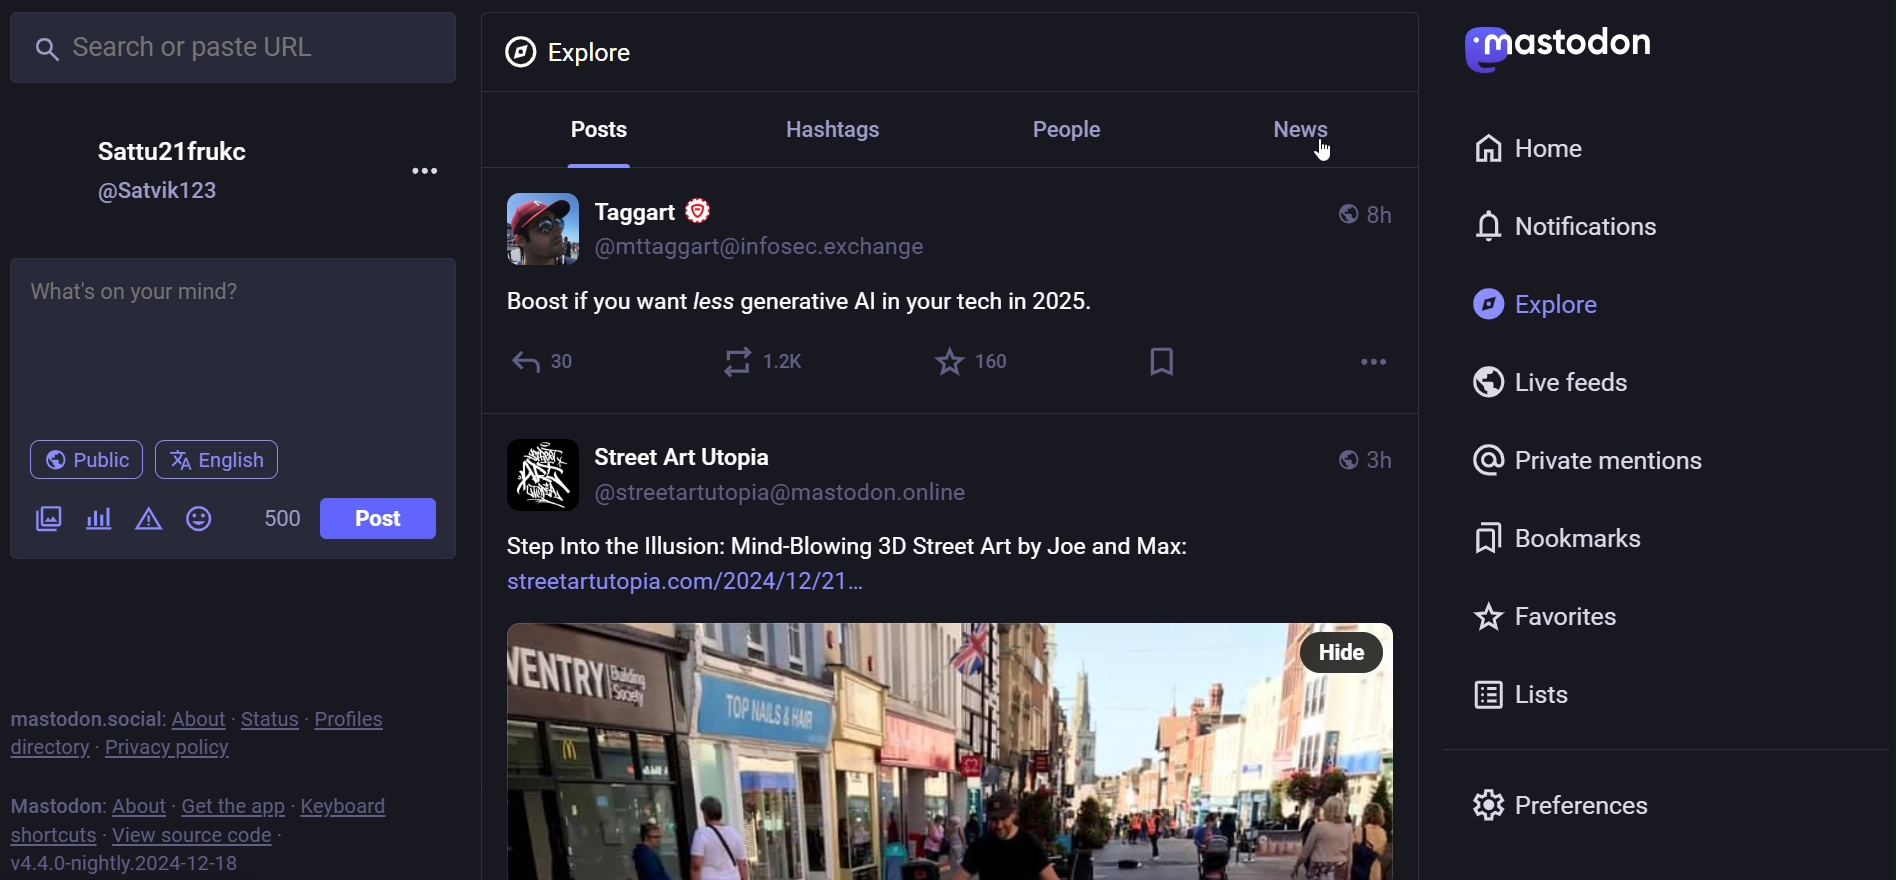 The width and height of the screenshot is (1896, 880). I want to click on emoji, so click(203, 518).